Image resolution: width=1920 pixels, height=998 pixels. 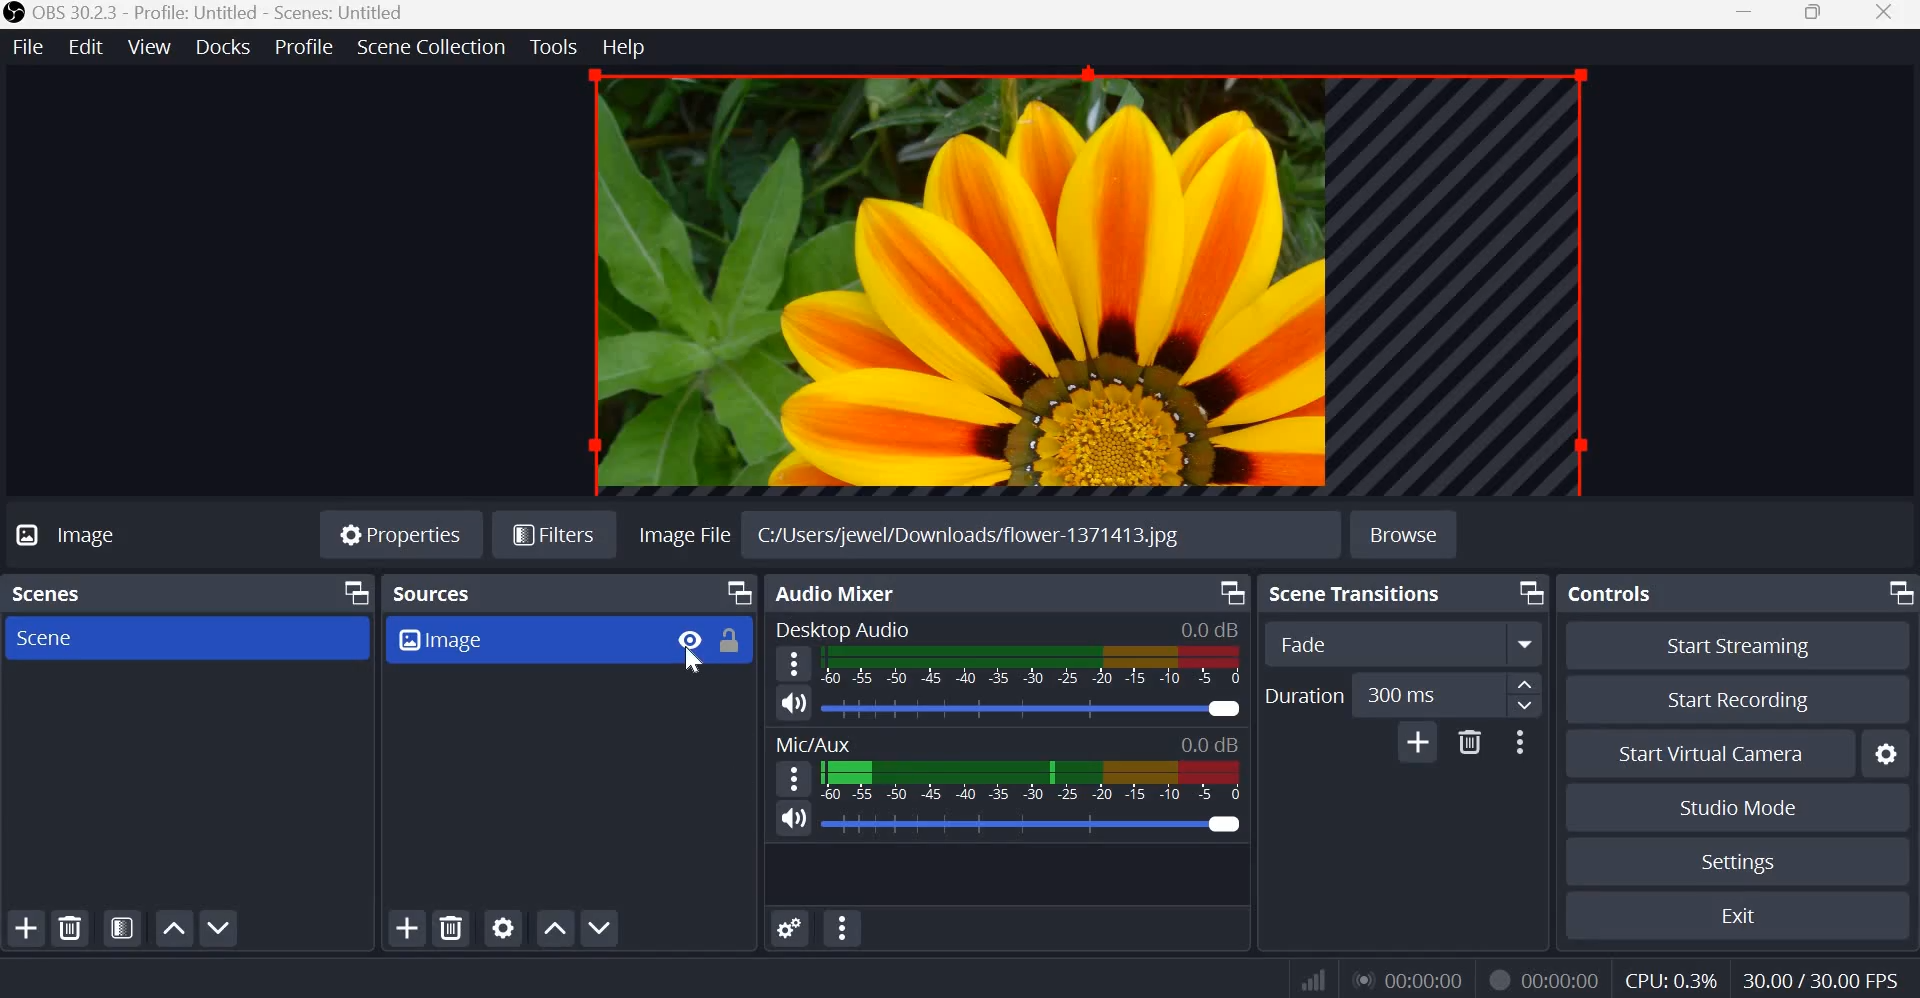 I want to click on decrease duration, so click(x=1524, y=706).